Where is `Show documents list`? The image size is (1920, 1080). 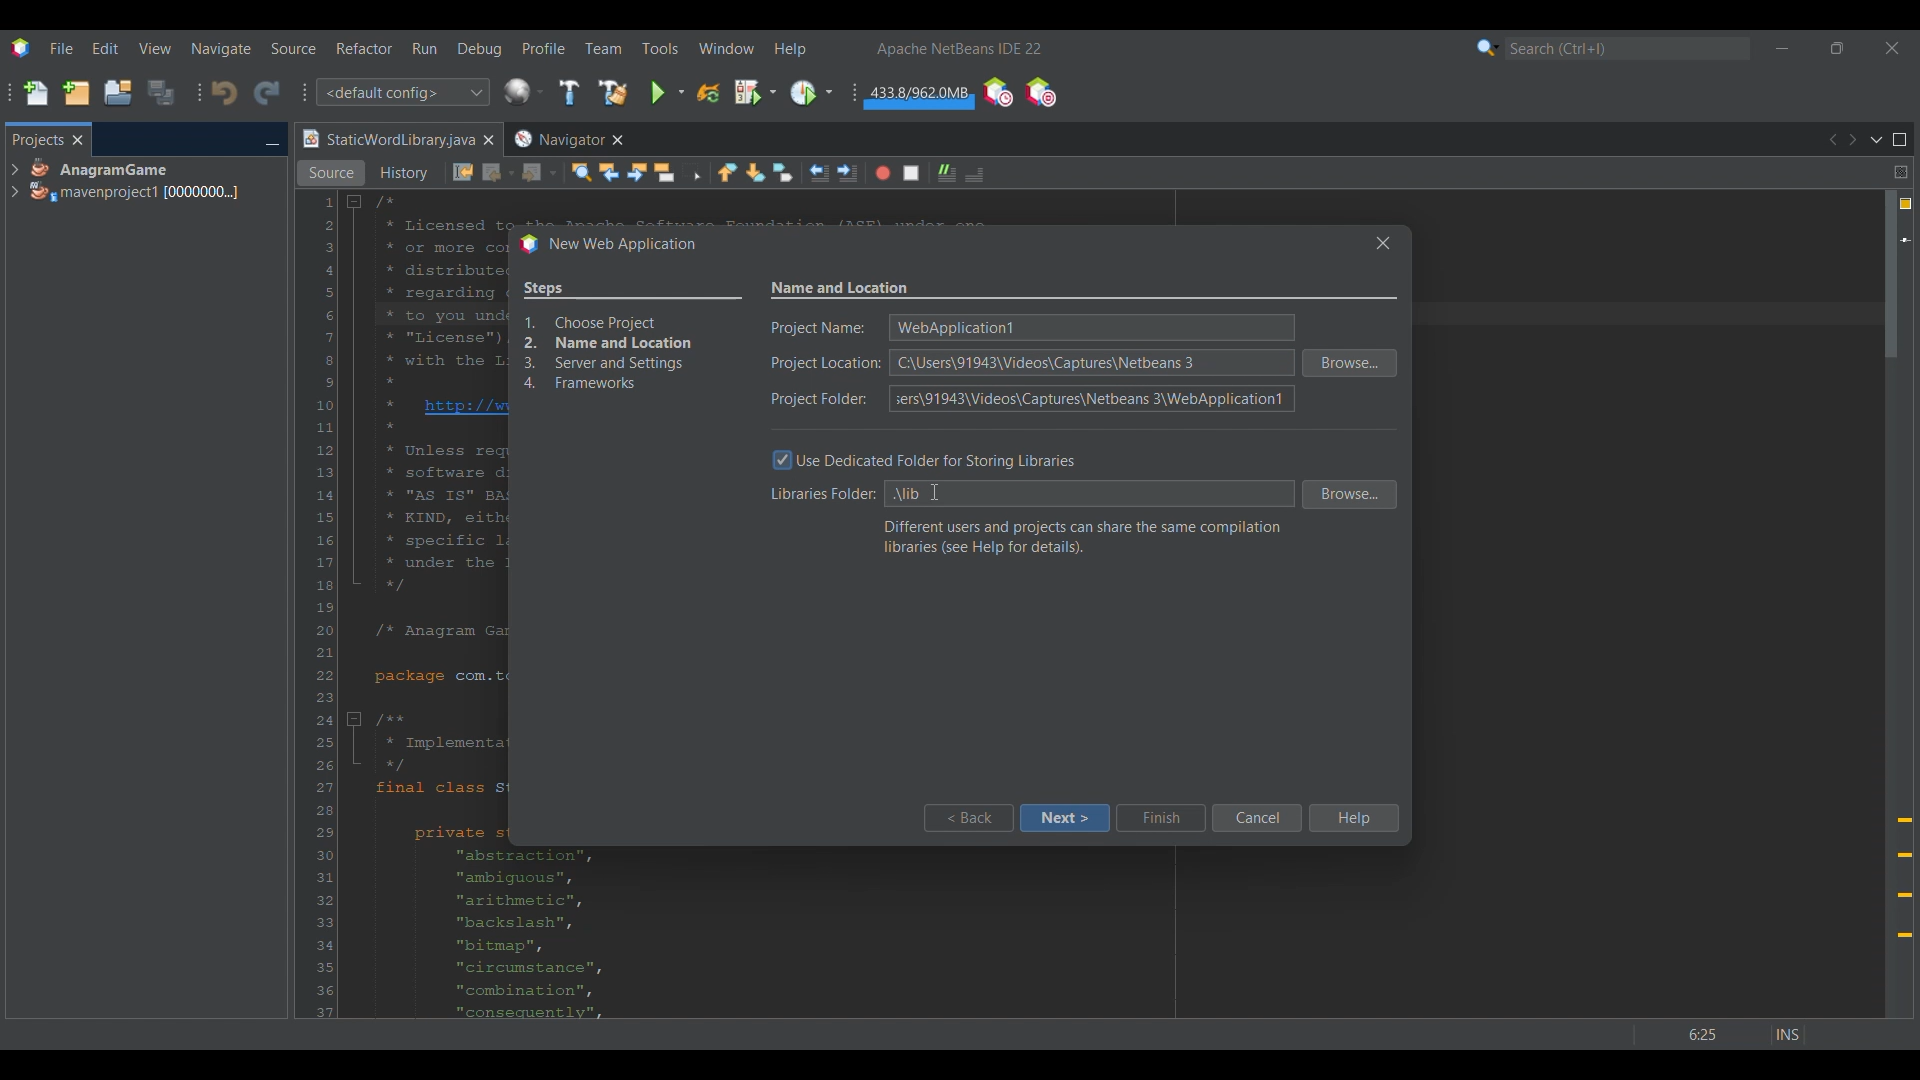
Show documents list is located at coordinates (1876, 139).